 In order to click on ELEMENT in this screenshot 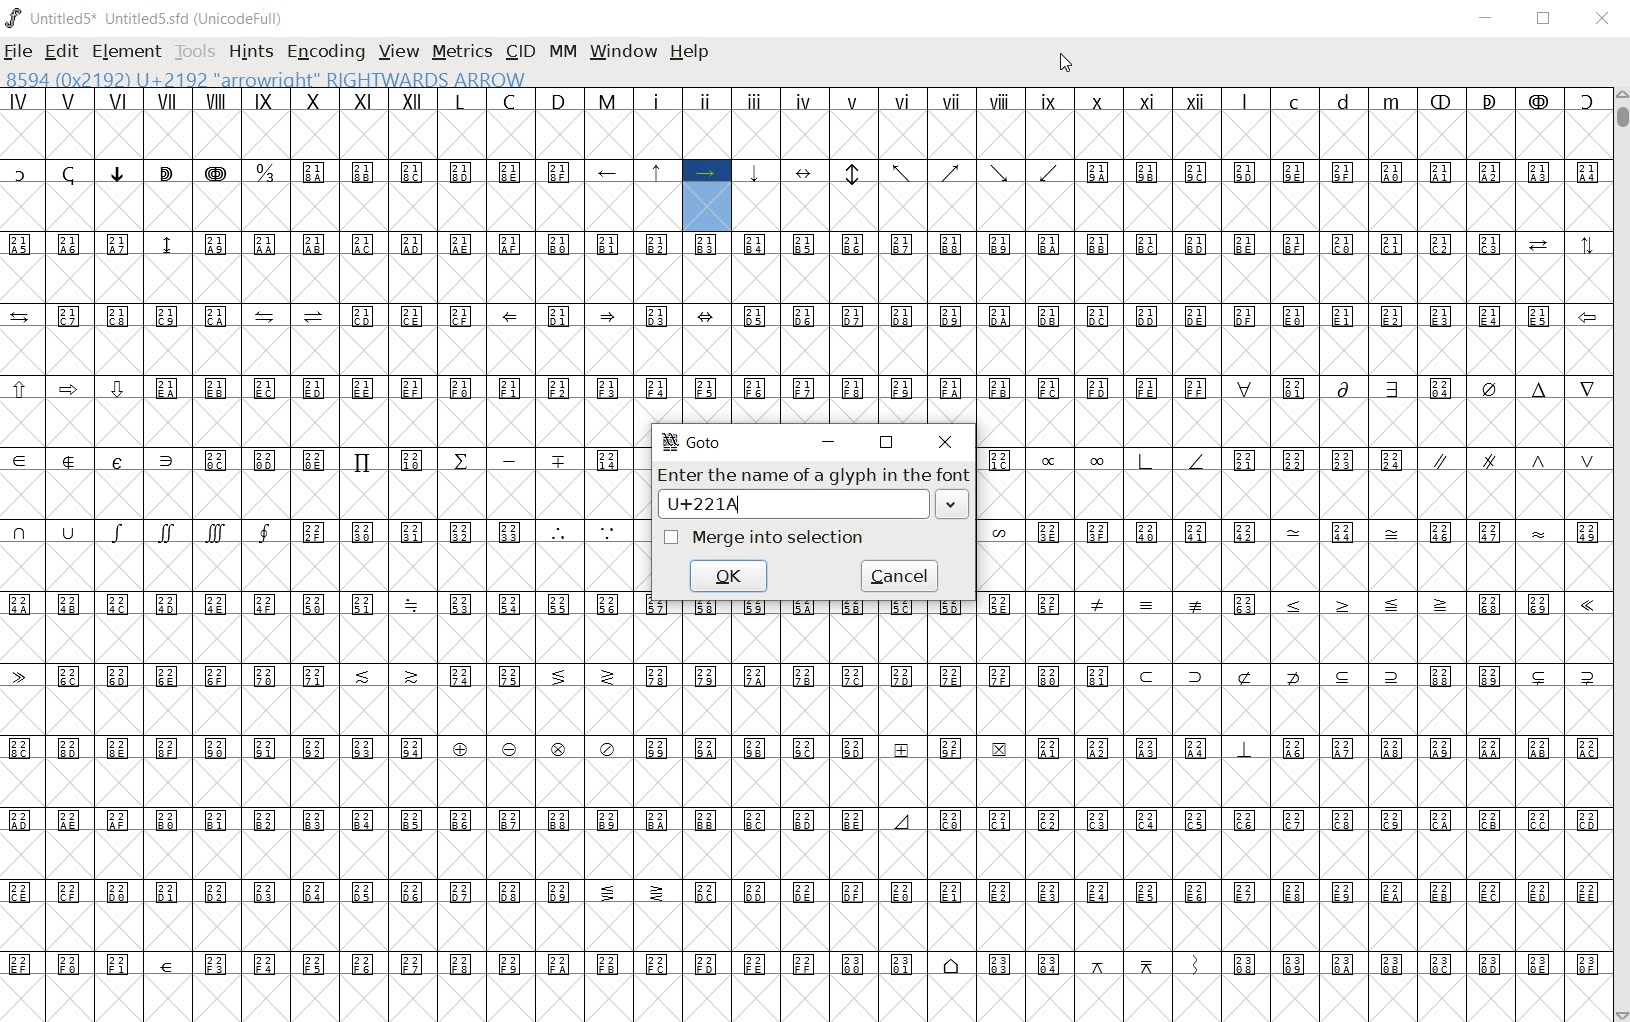, I will do `click(127, 53)`.